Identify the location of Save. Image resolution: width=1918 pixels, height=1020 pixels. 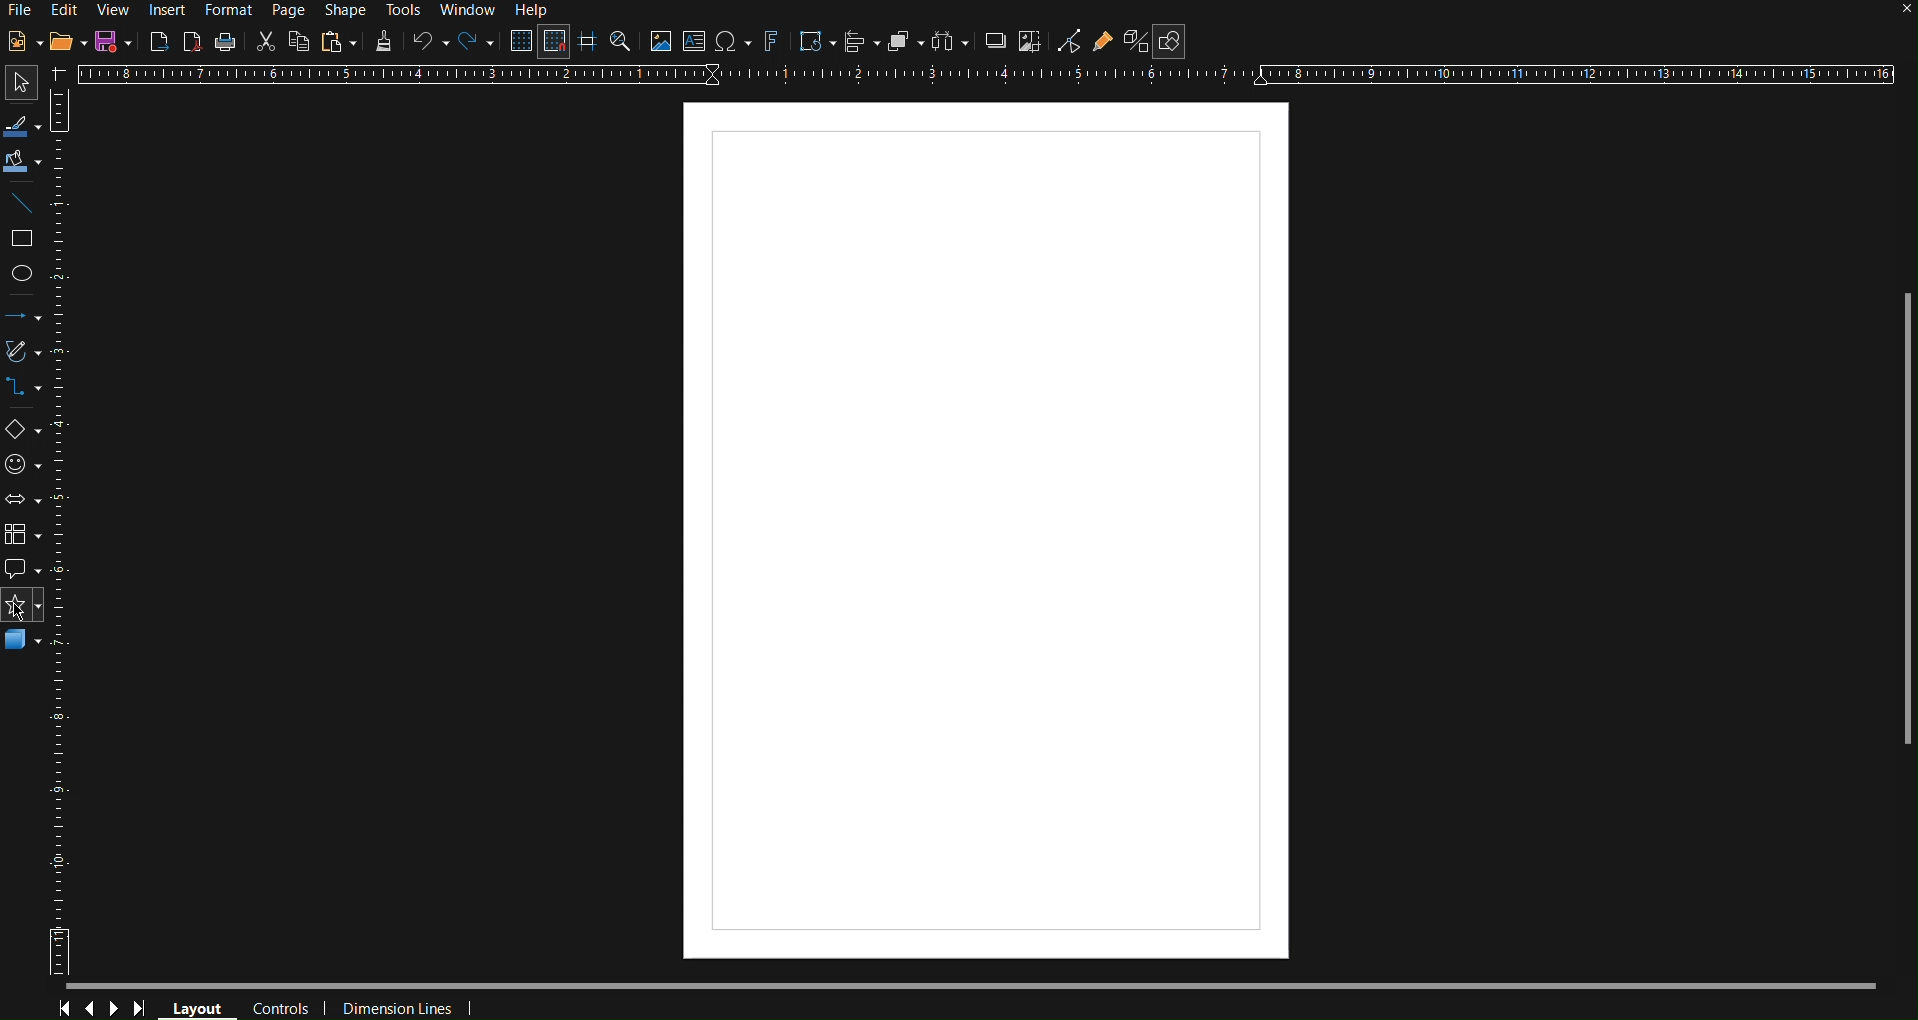
(113, 40).